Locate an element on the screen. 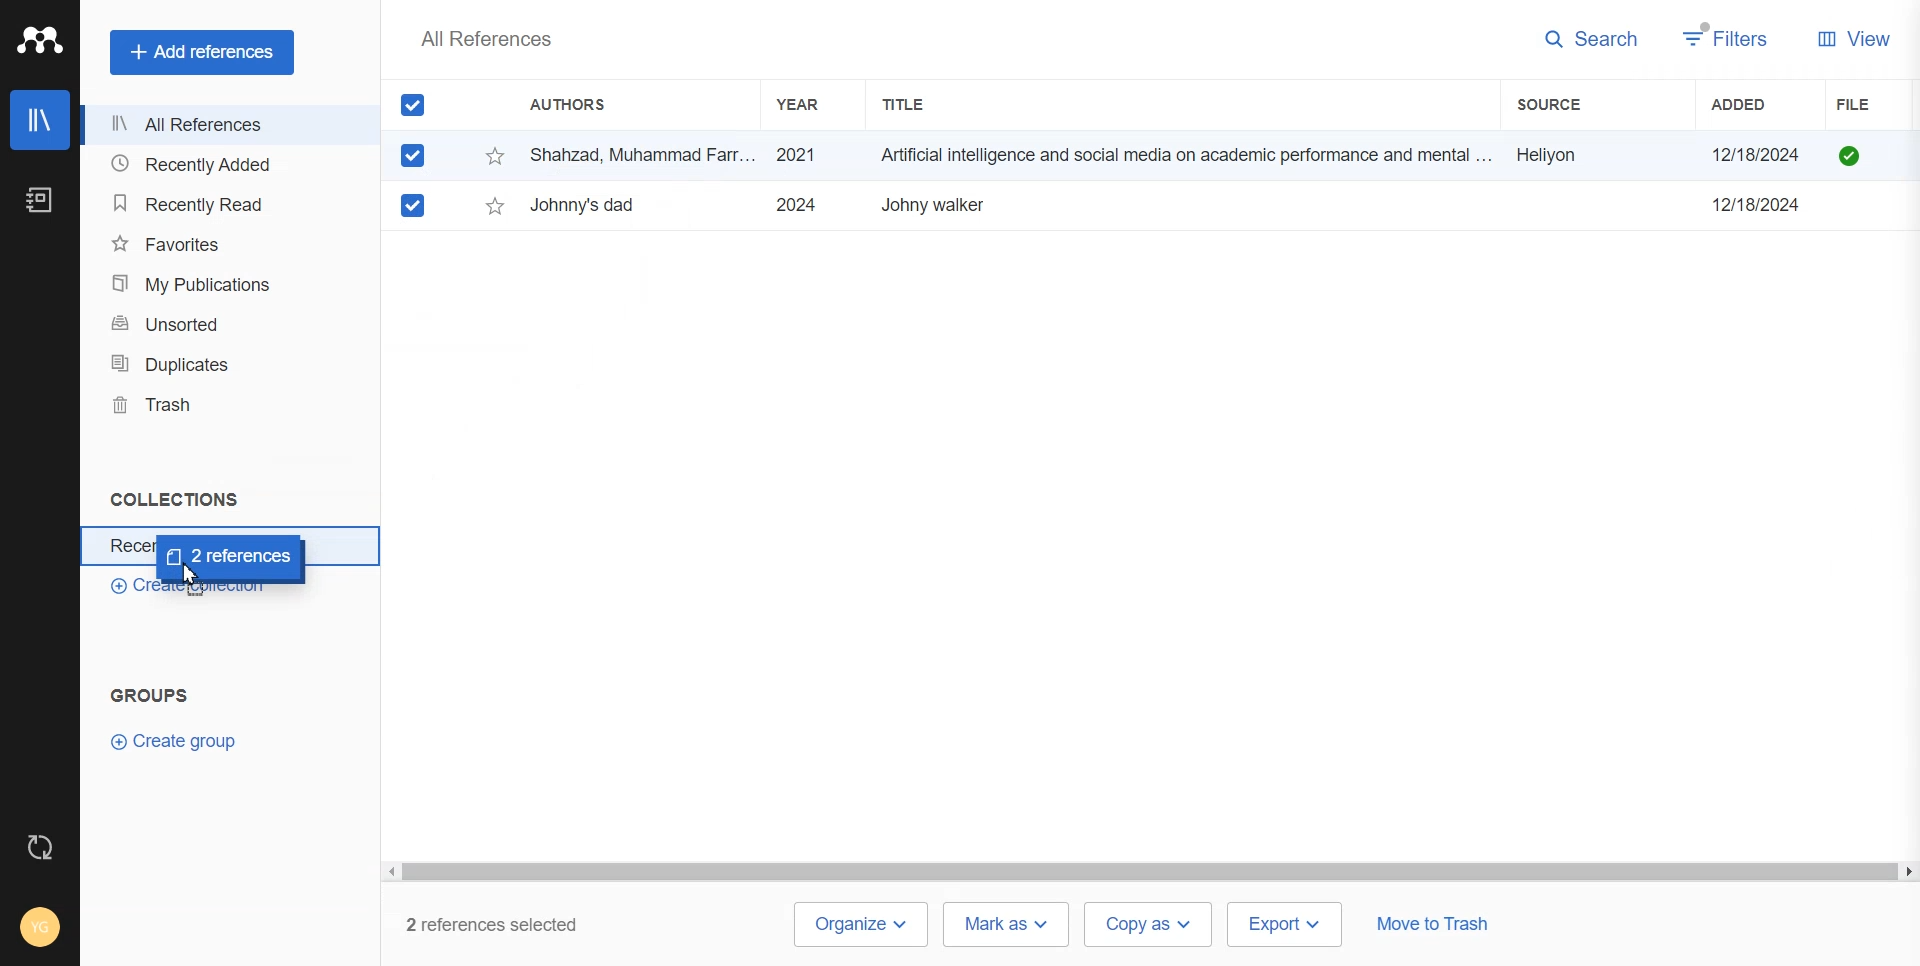 This screenshot has height=966, width=1920. Mark checked is located at coordinates (415, 205).